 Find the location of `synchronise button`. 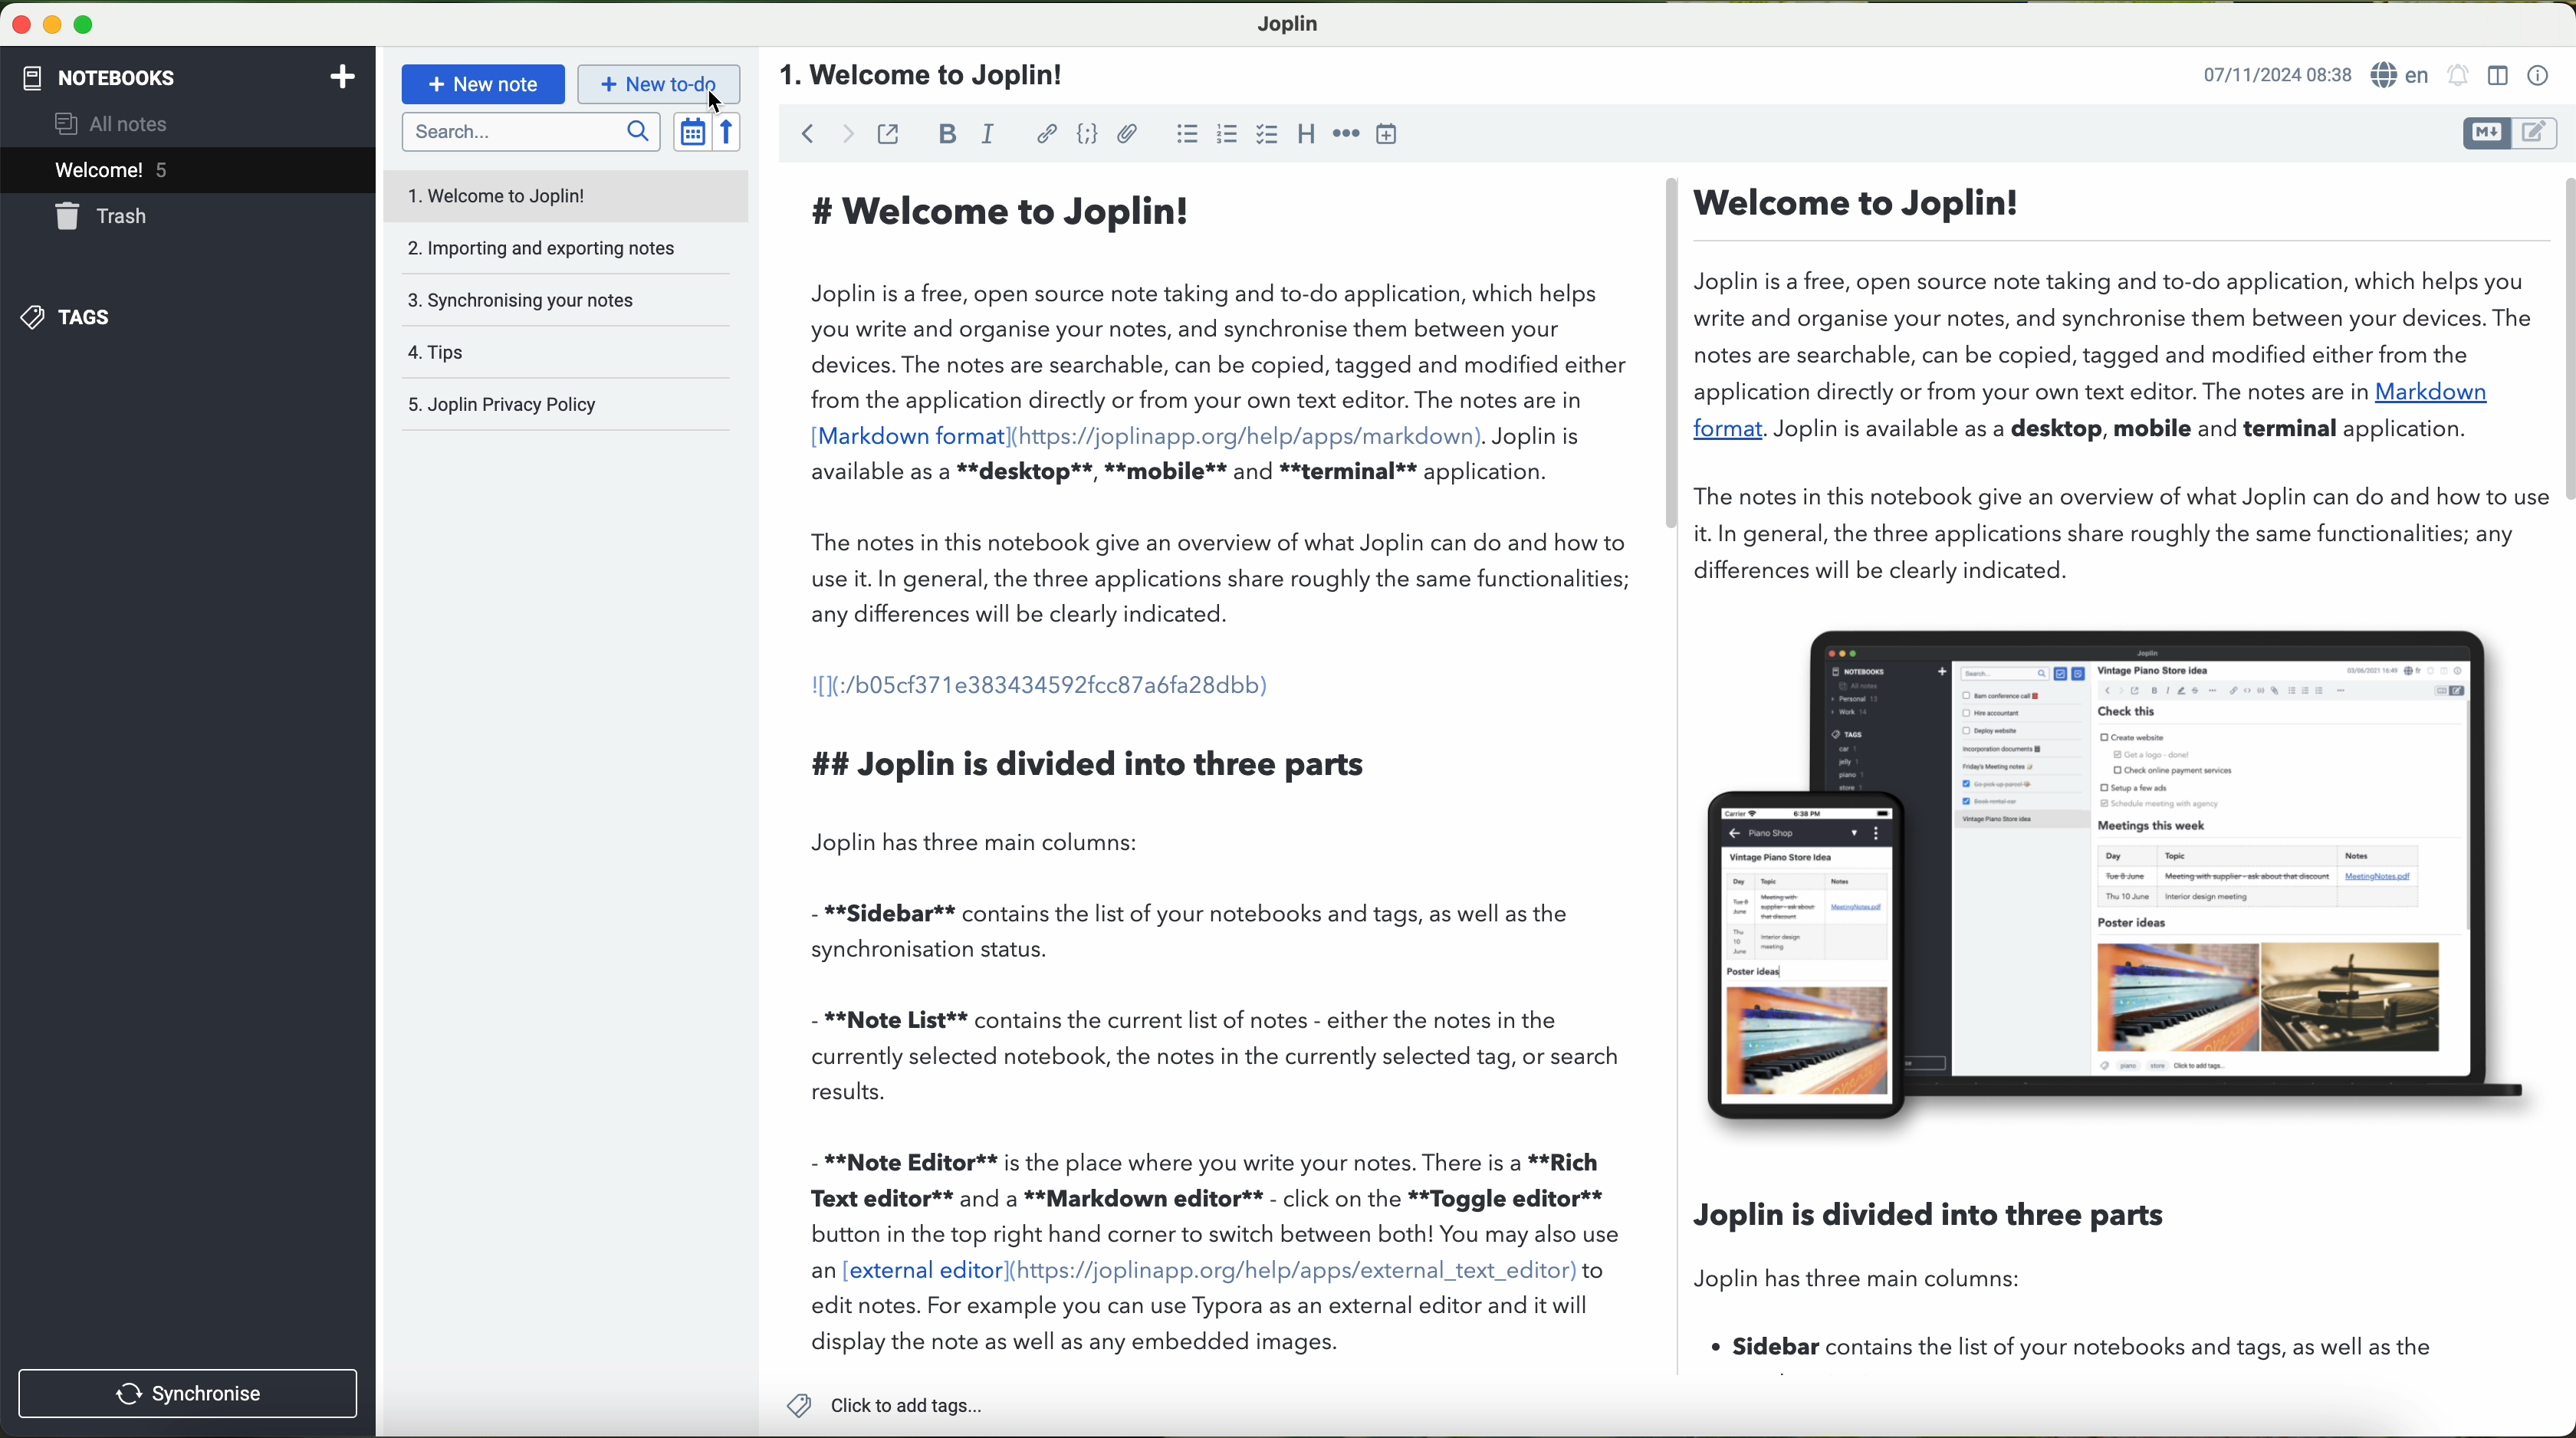

synchronise button is located at coordinates (188, 1393).